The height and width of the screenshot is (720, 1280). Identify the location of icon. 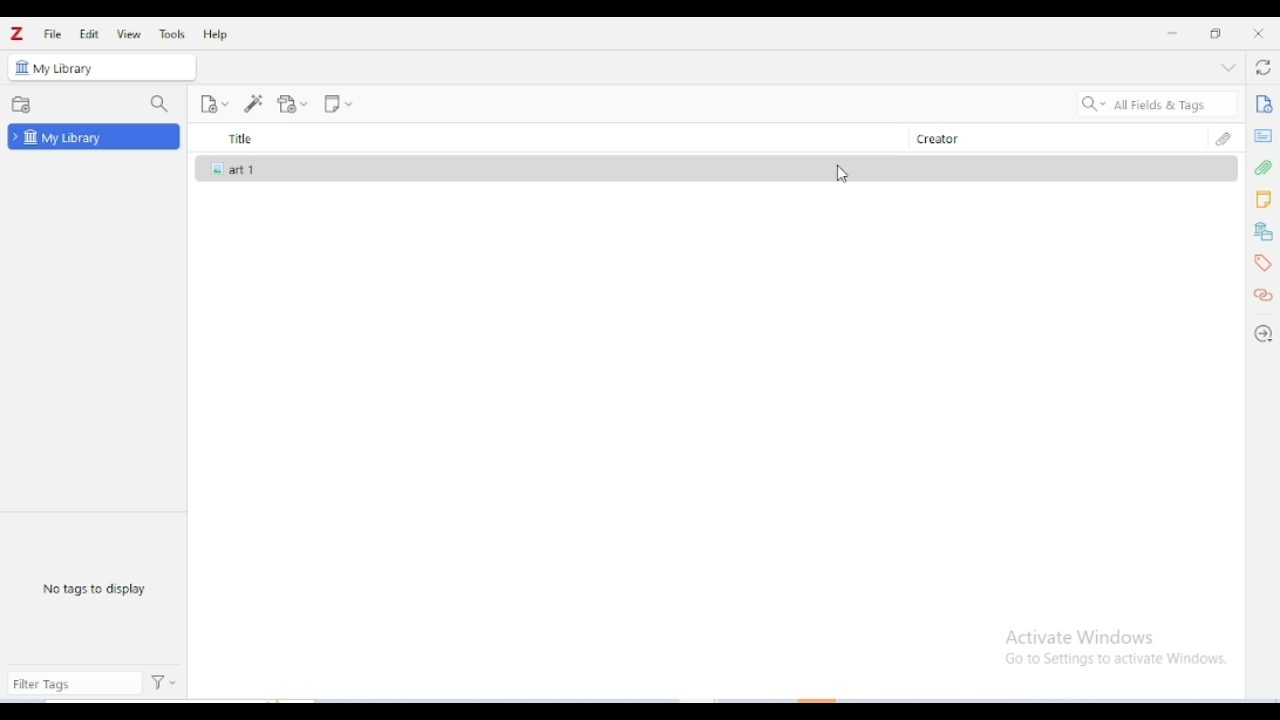
(20, 67).